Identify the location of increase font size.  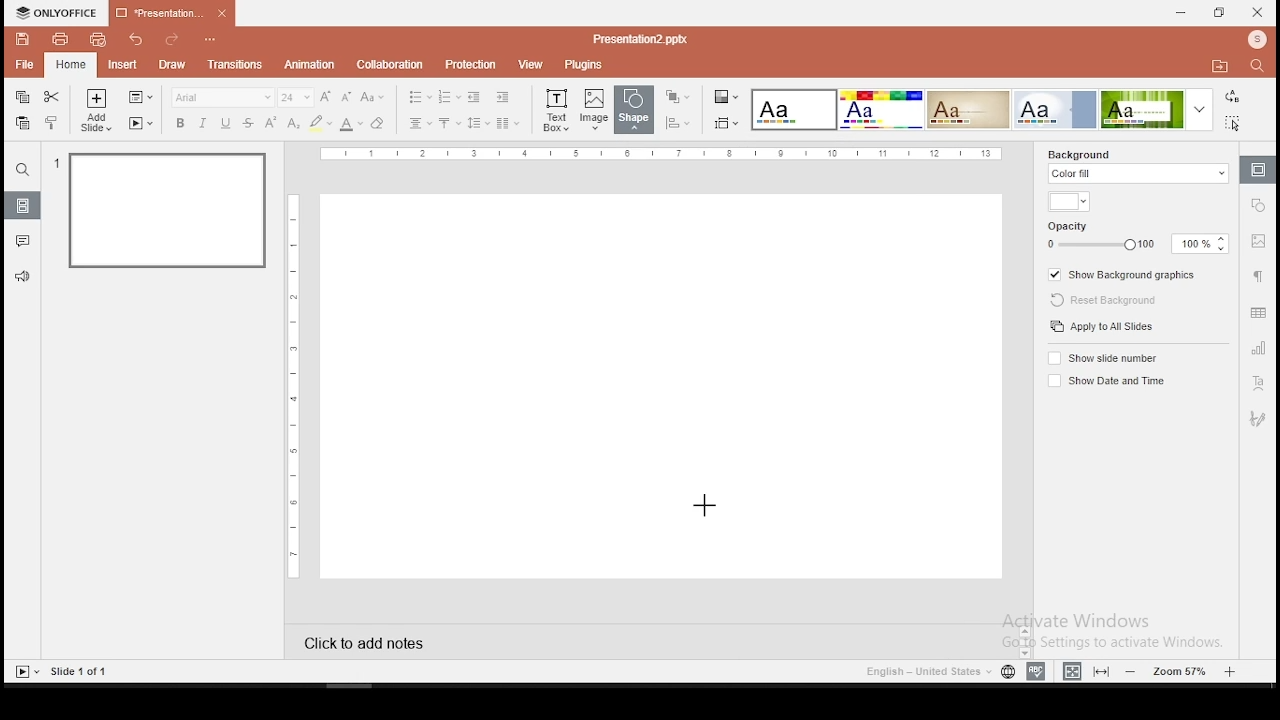
(328, 98).